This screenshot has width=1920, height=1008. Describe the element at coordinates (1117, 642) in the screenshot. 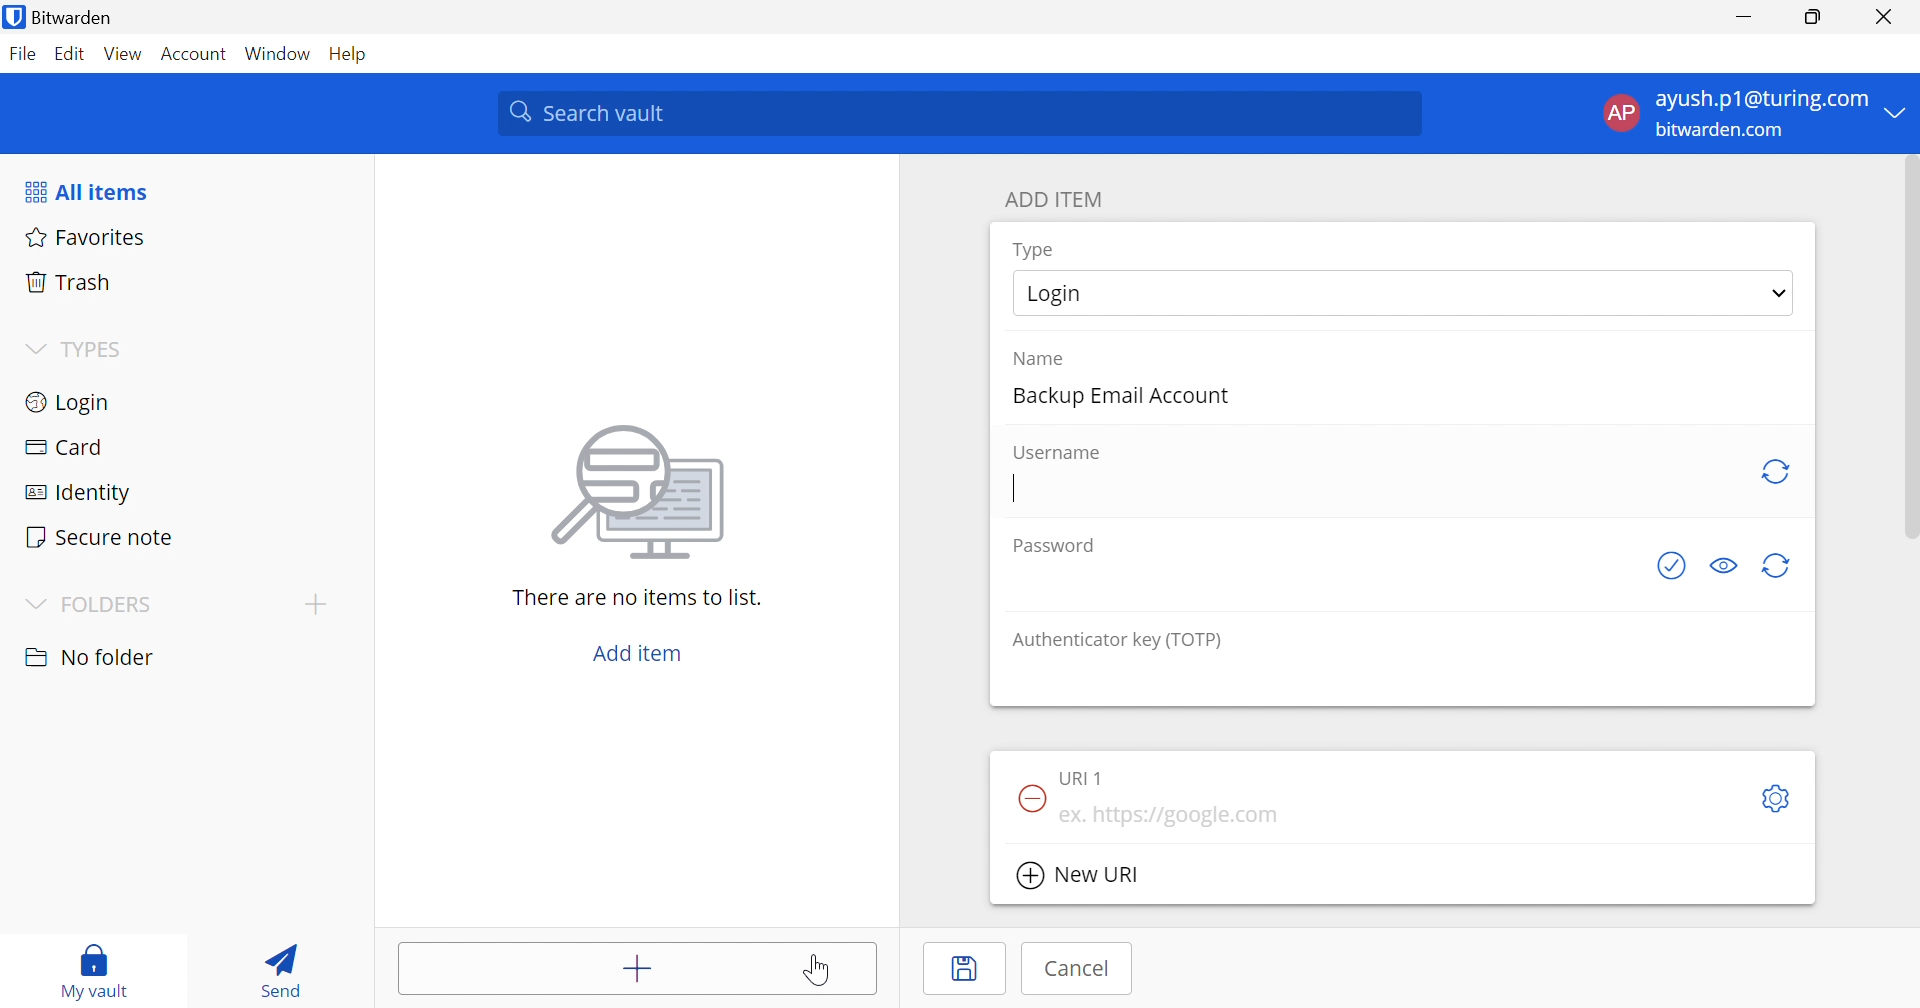

I see `Authenticator key (TOTP)` at that location.